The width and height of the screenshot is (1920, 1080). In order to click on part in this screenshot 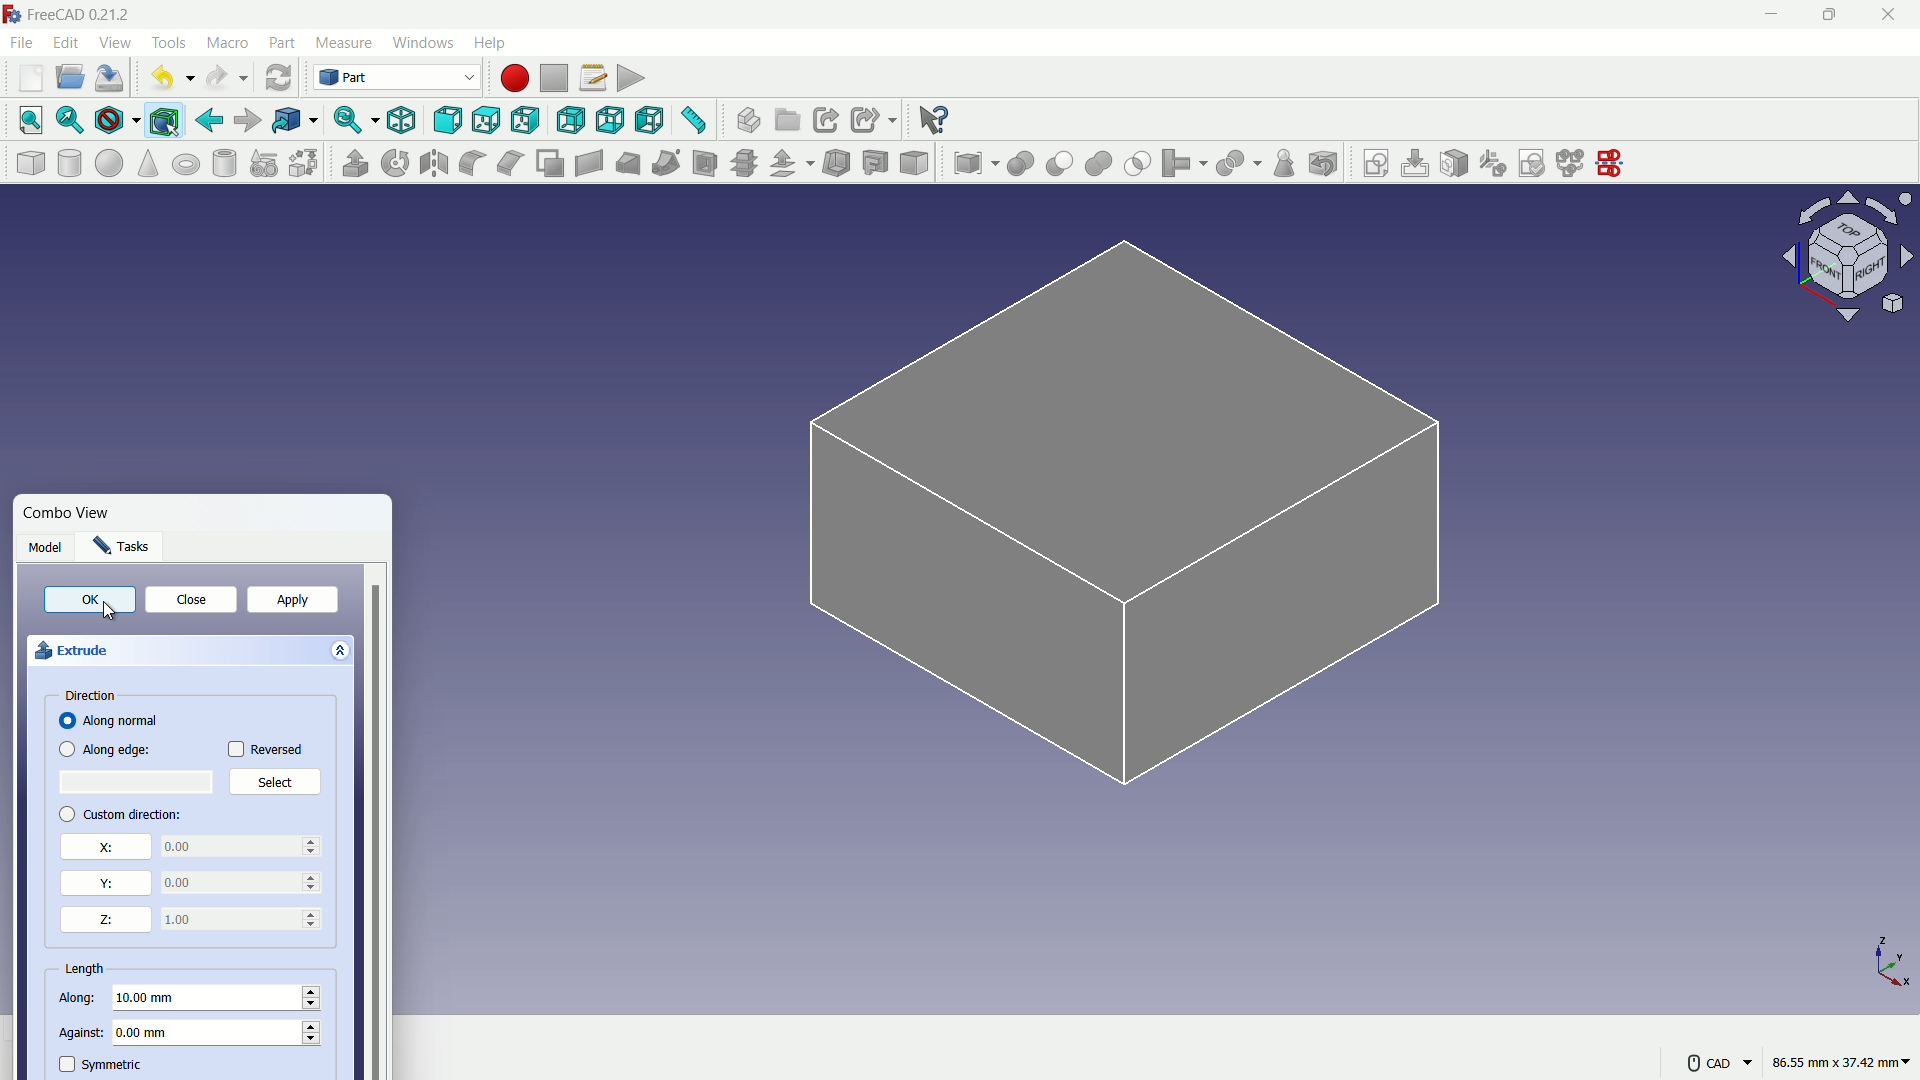, I will do `click(282, 42)`.